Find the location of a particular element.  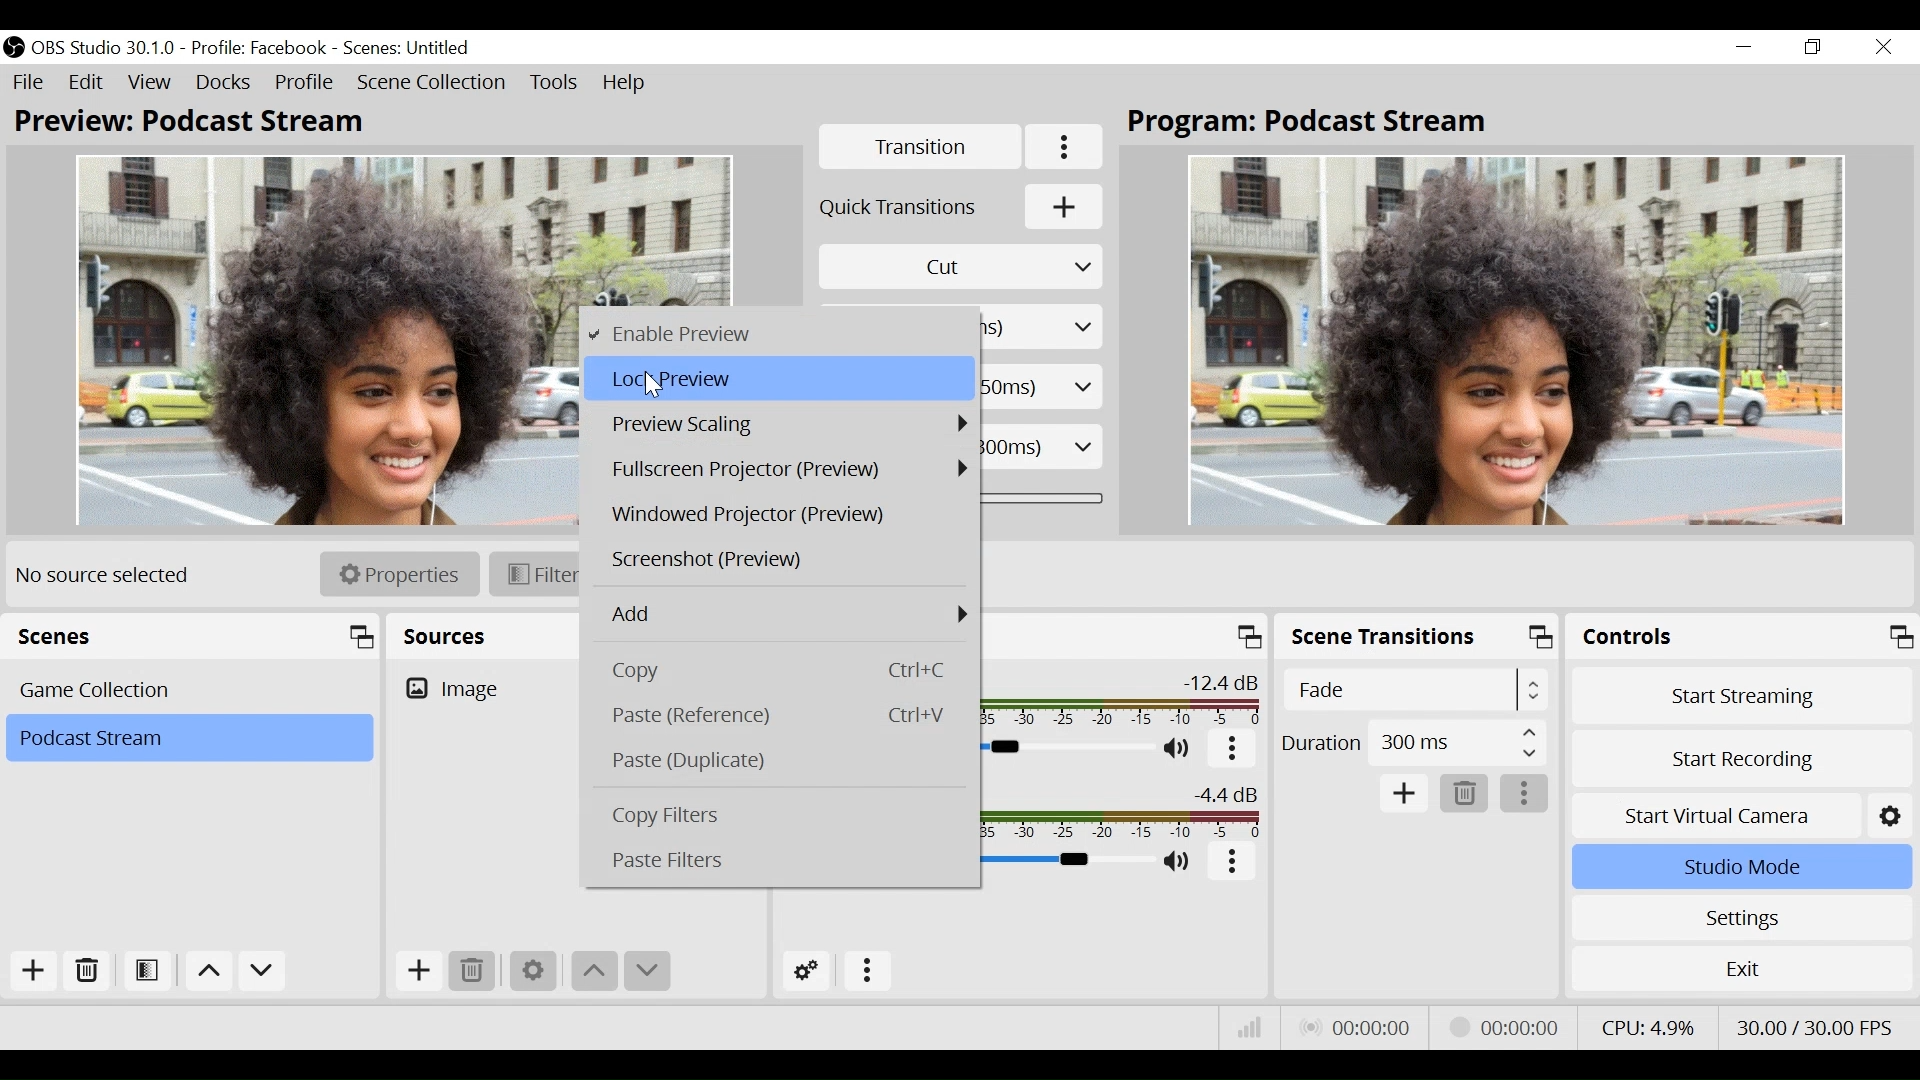

Duration is located at coordinates (1415, 741).